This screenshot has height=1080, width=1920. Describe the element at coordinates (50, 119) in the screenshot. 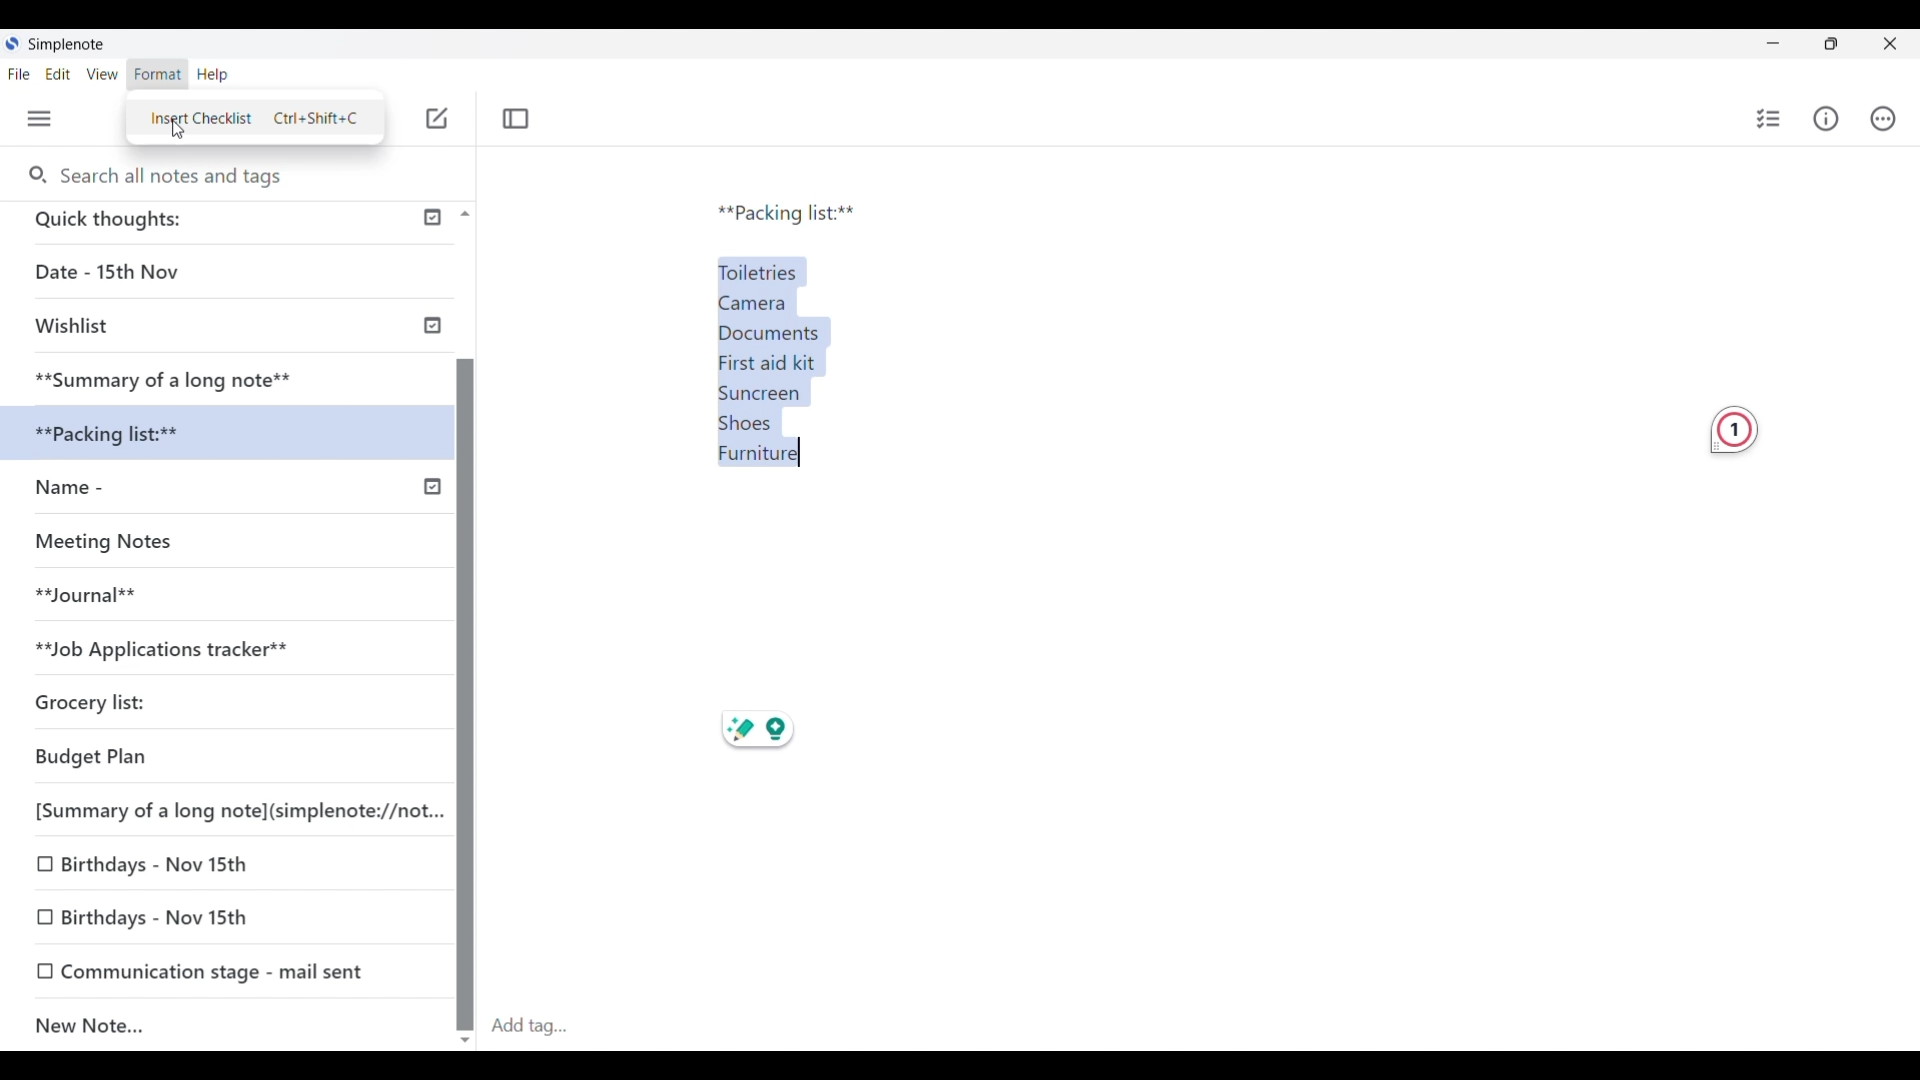

I see `menu` at that location.